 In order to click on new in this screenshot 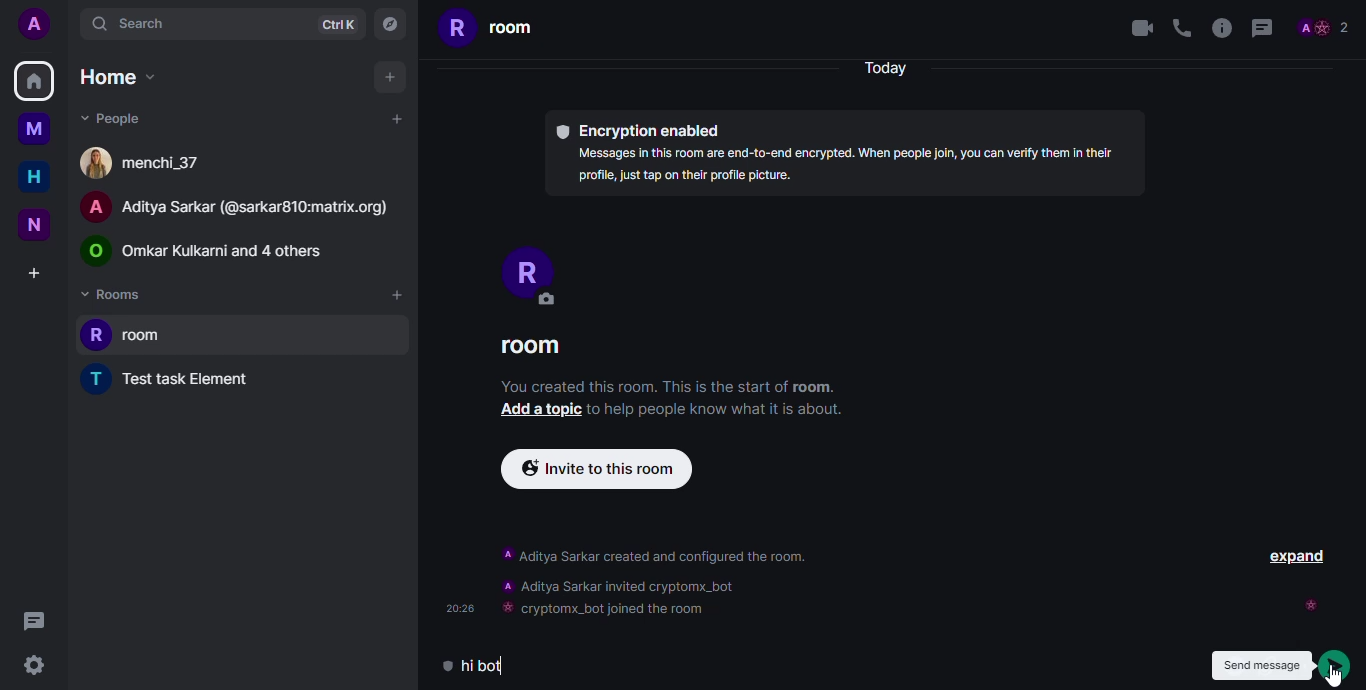, I will do `click(35, 223)`.